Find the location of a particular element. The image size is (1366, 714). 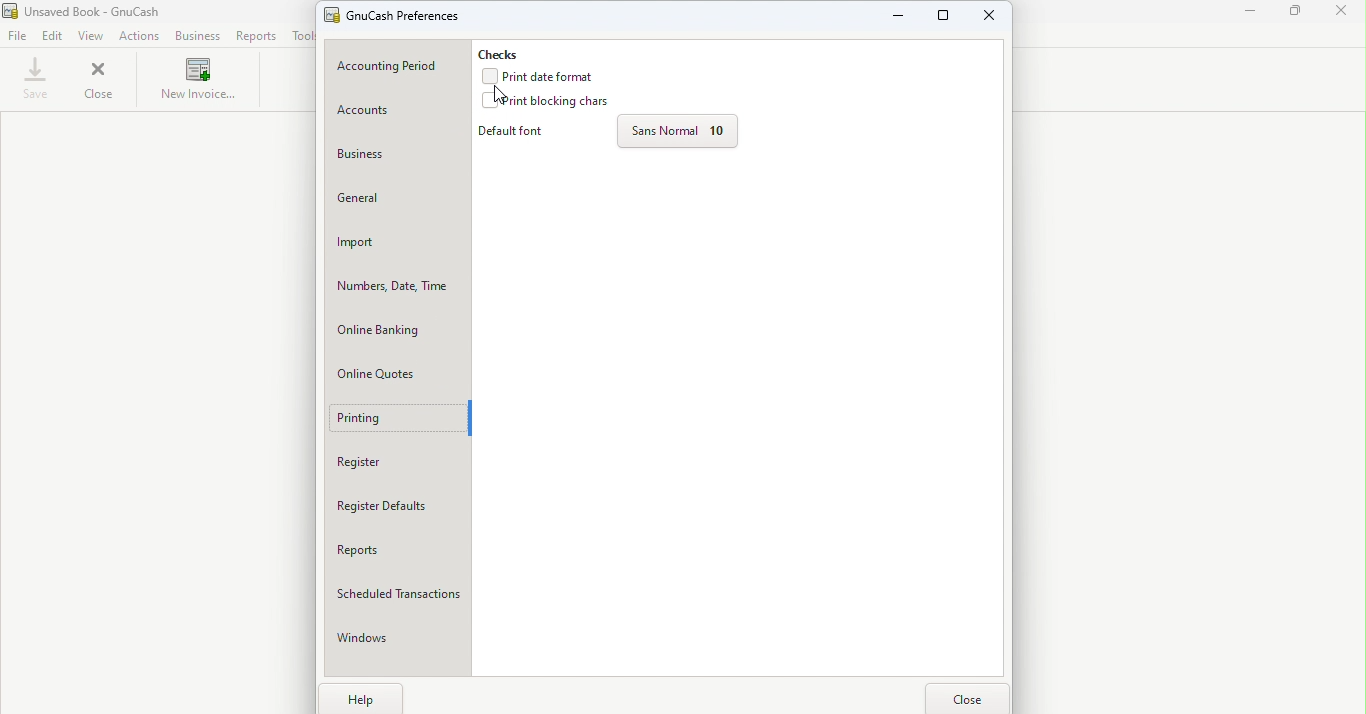

Minimize is located at coordinates (1249, 16).